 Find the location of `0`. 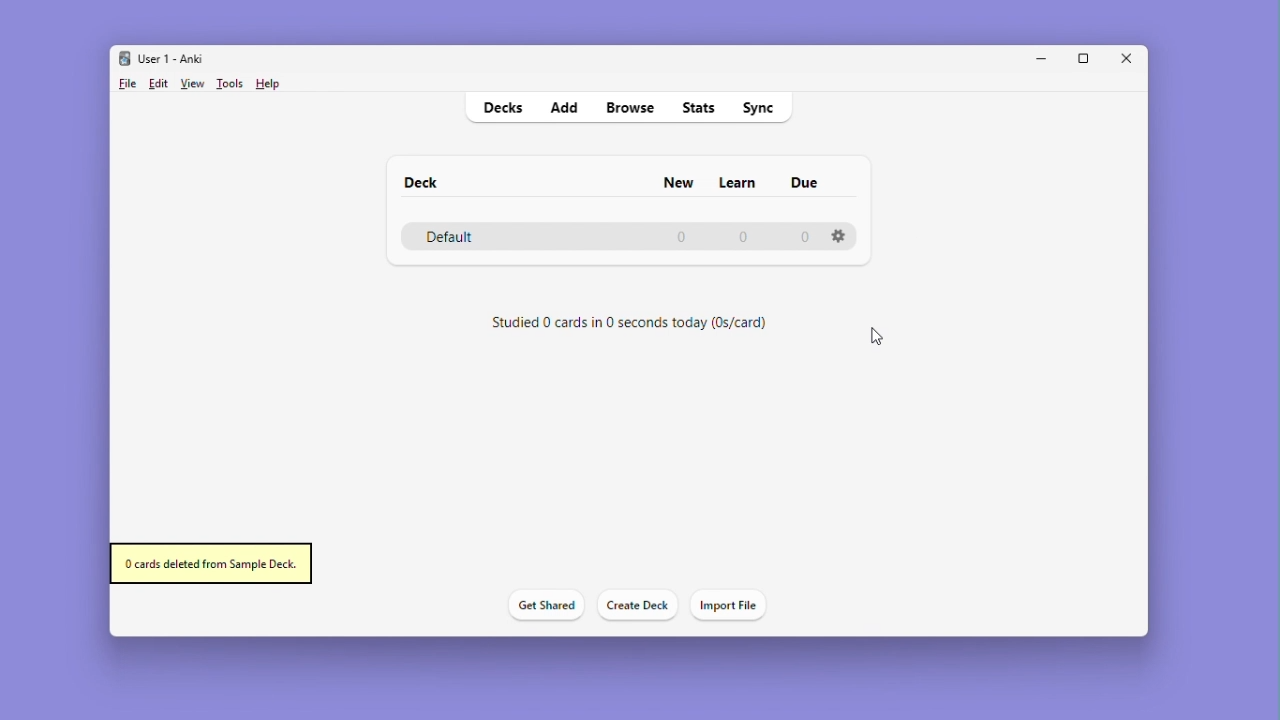

0 is located at coordinates (806, 239).